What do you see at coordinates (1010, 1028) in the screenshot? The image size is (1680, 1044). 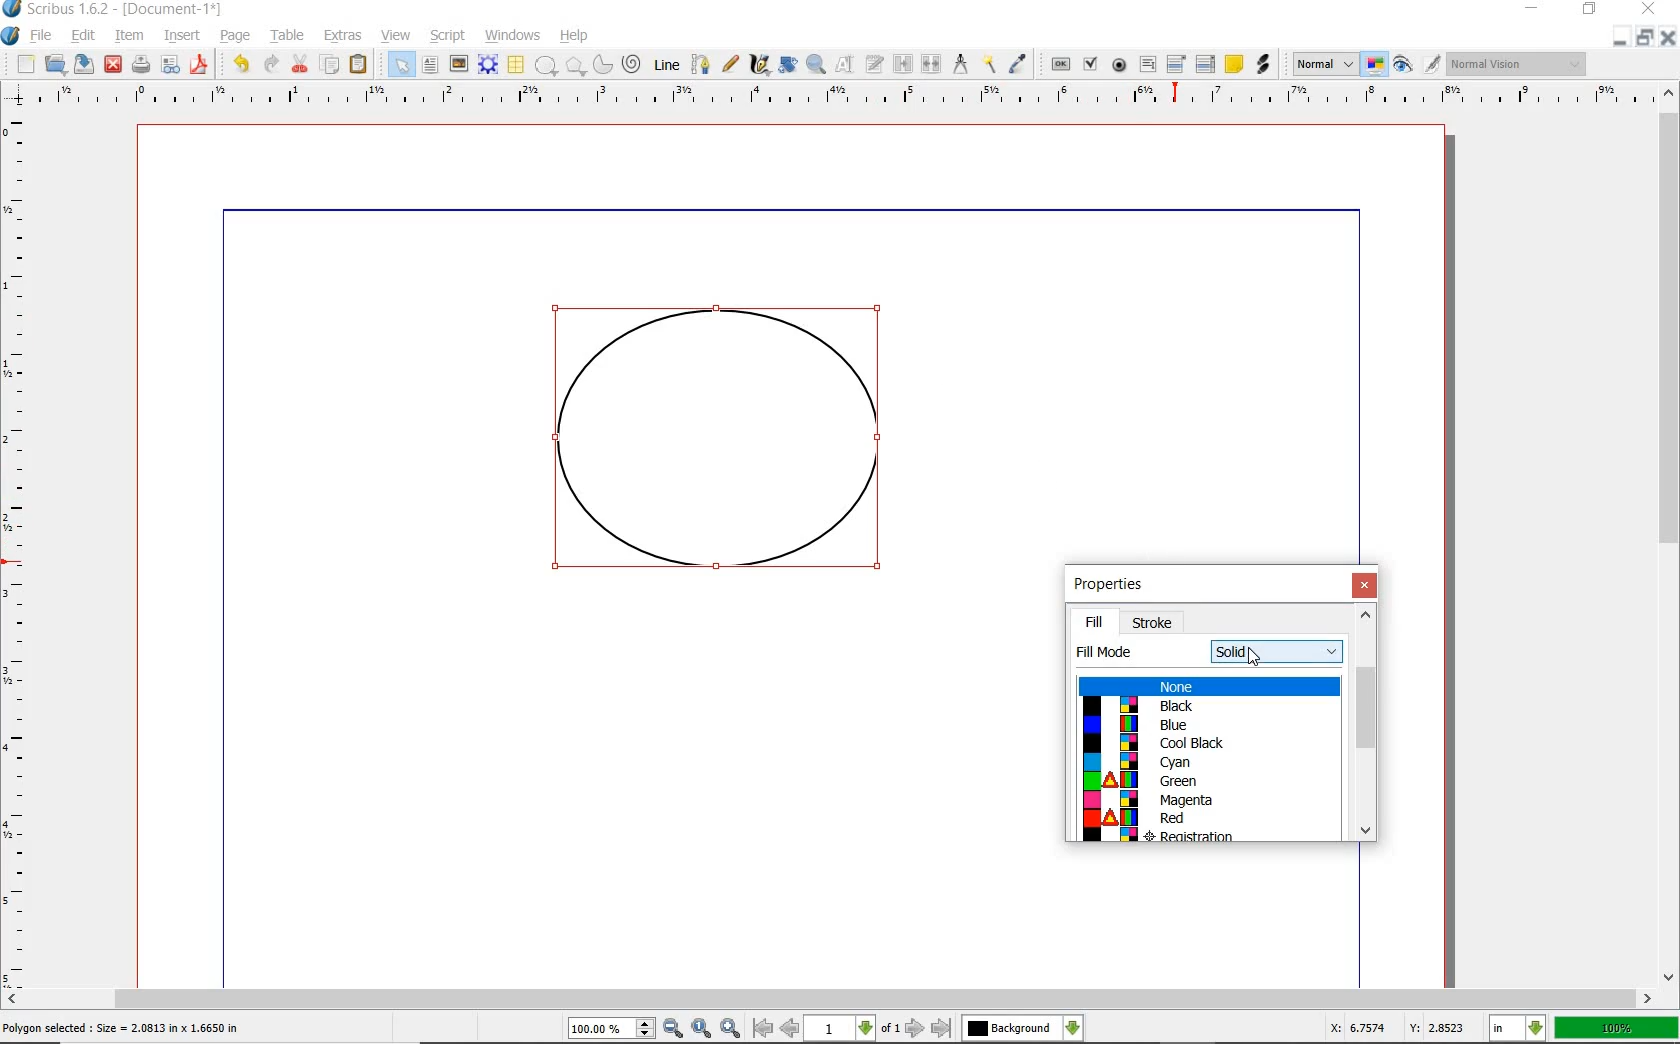 I see `` at bounding box center [1010, 1028].